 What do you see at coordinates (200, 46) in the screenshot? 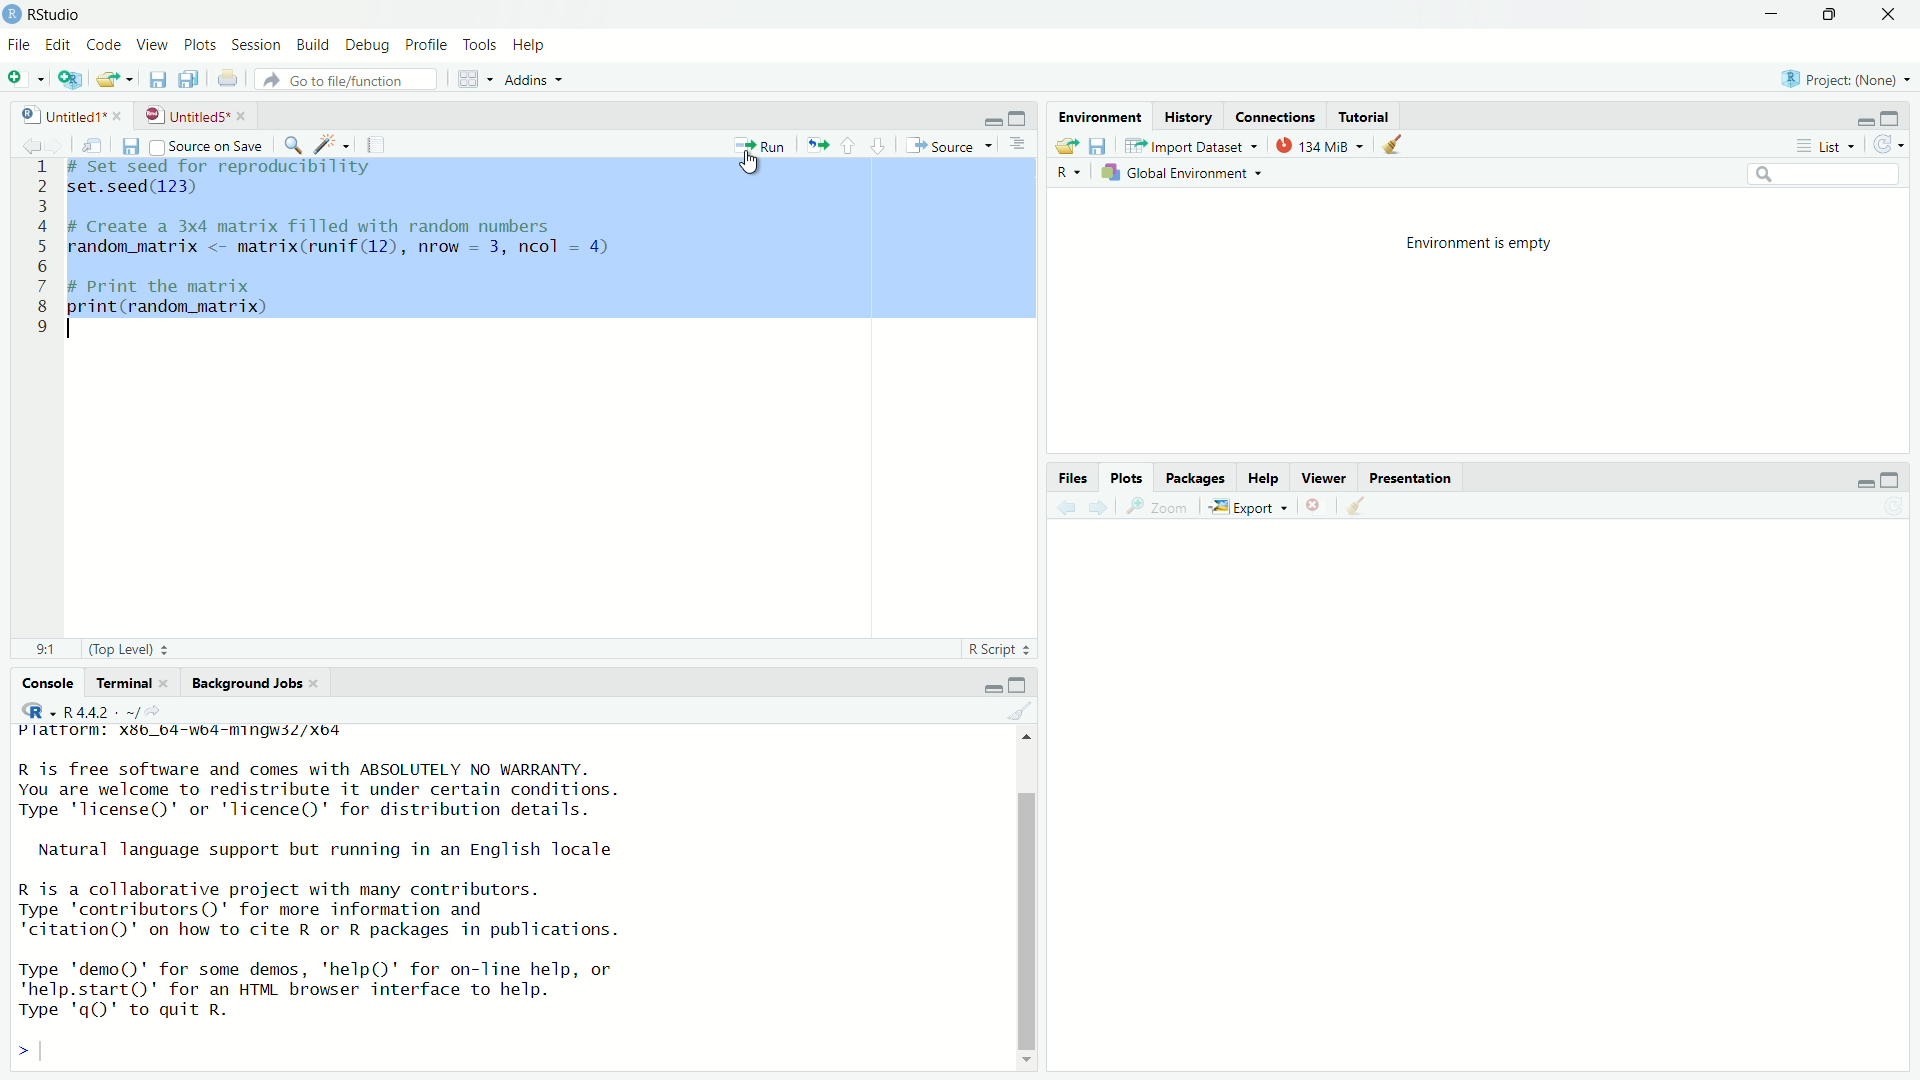
I see `Plots` at bounding box center [200, 46].